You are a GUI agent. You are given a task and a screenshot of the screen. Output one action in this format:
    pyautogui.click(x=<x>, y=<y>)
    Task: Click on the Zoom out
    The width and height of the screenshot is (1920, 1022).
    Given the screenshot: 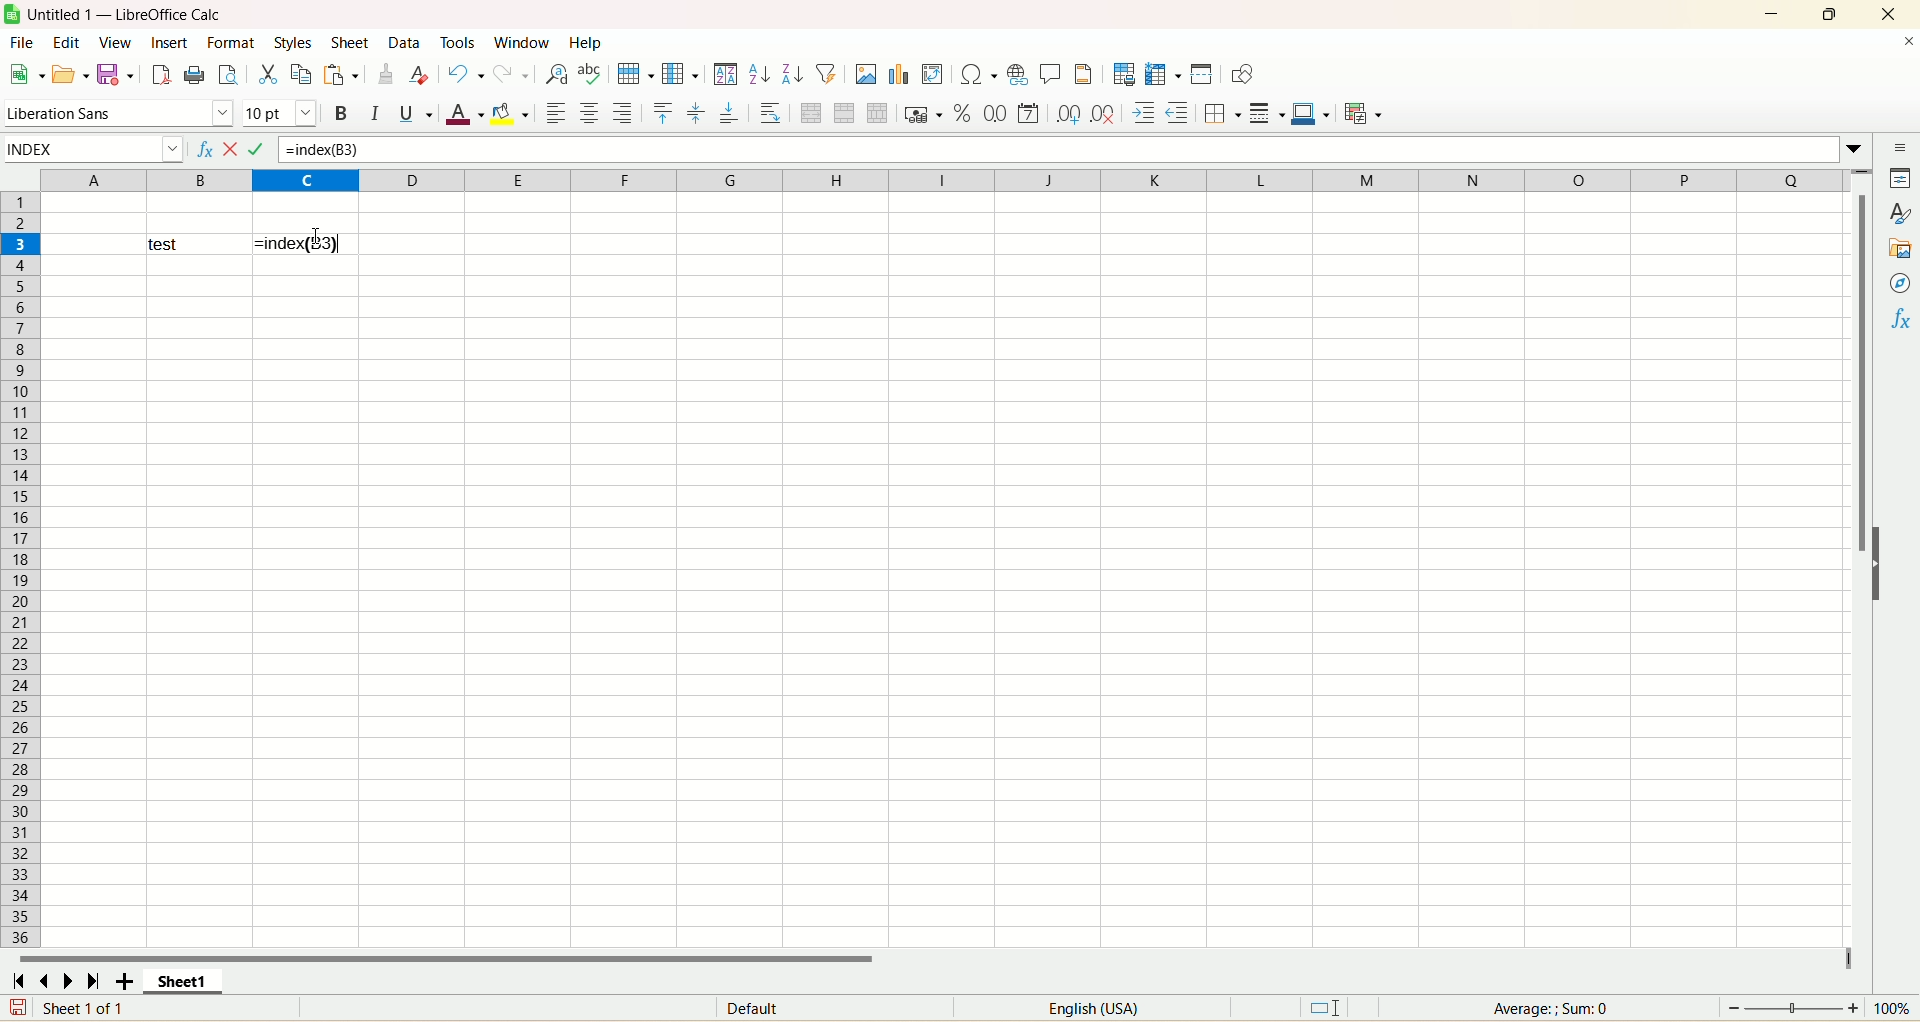 What is the action you would take?
    pyautogui.click(x=1734, y=1008)
    